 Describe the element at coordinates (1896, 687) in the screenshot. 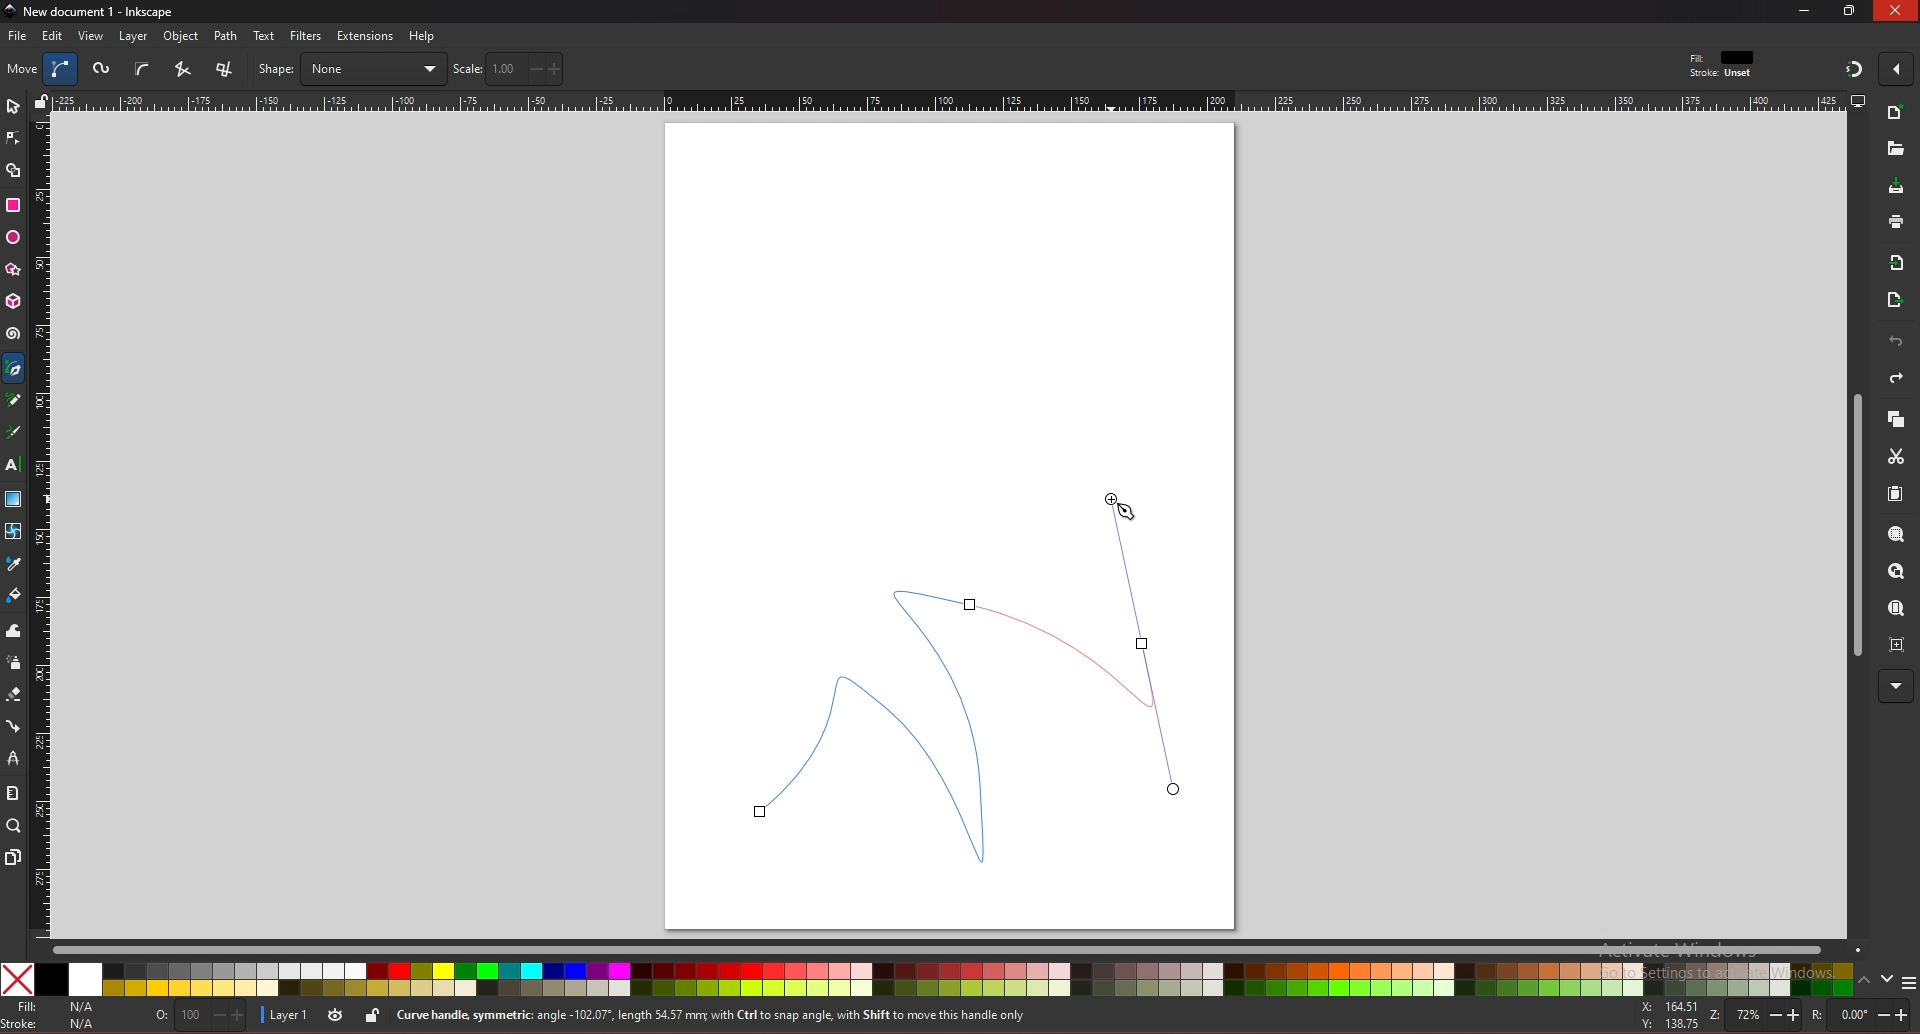

I see `more` at that location.